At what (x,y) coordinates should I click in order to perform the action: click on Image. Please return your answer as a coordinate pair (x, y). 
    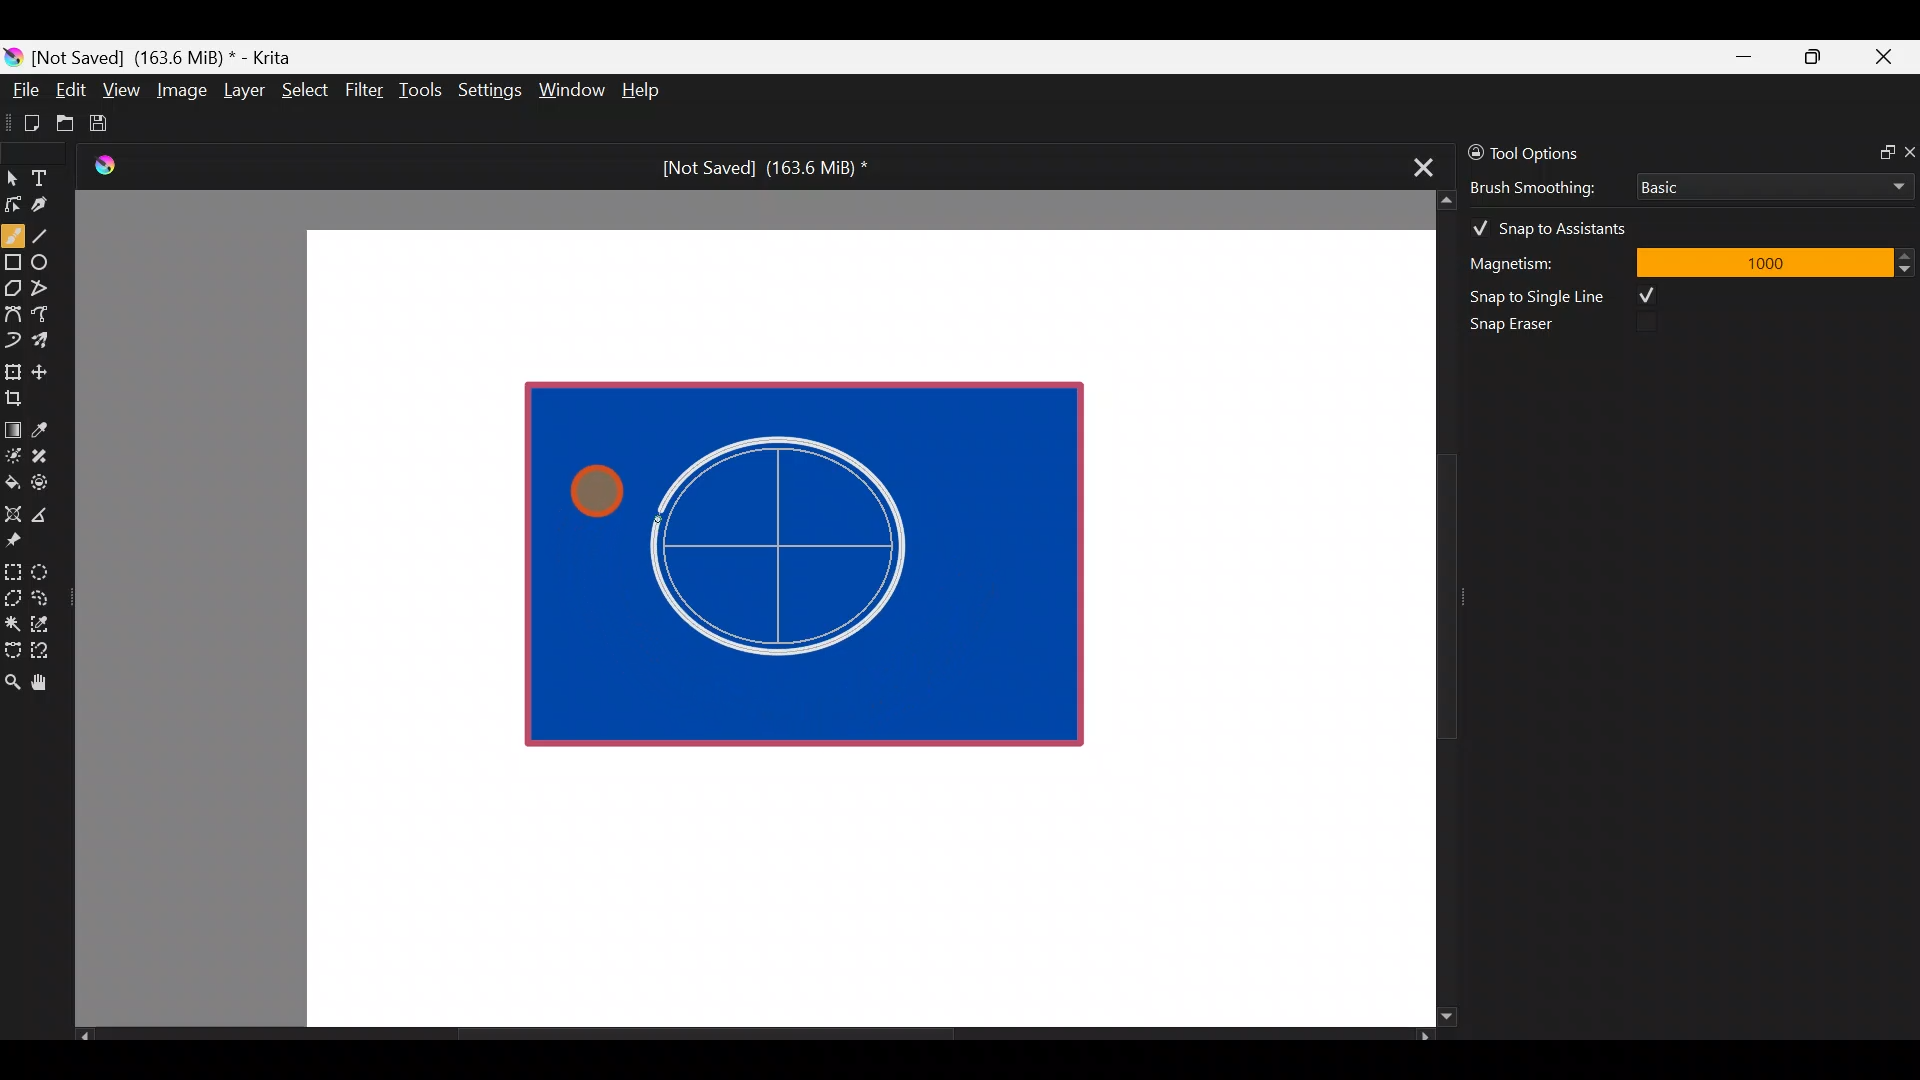
    Looking at the image, I should click on (181, 90).